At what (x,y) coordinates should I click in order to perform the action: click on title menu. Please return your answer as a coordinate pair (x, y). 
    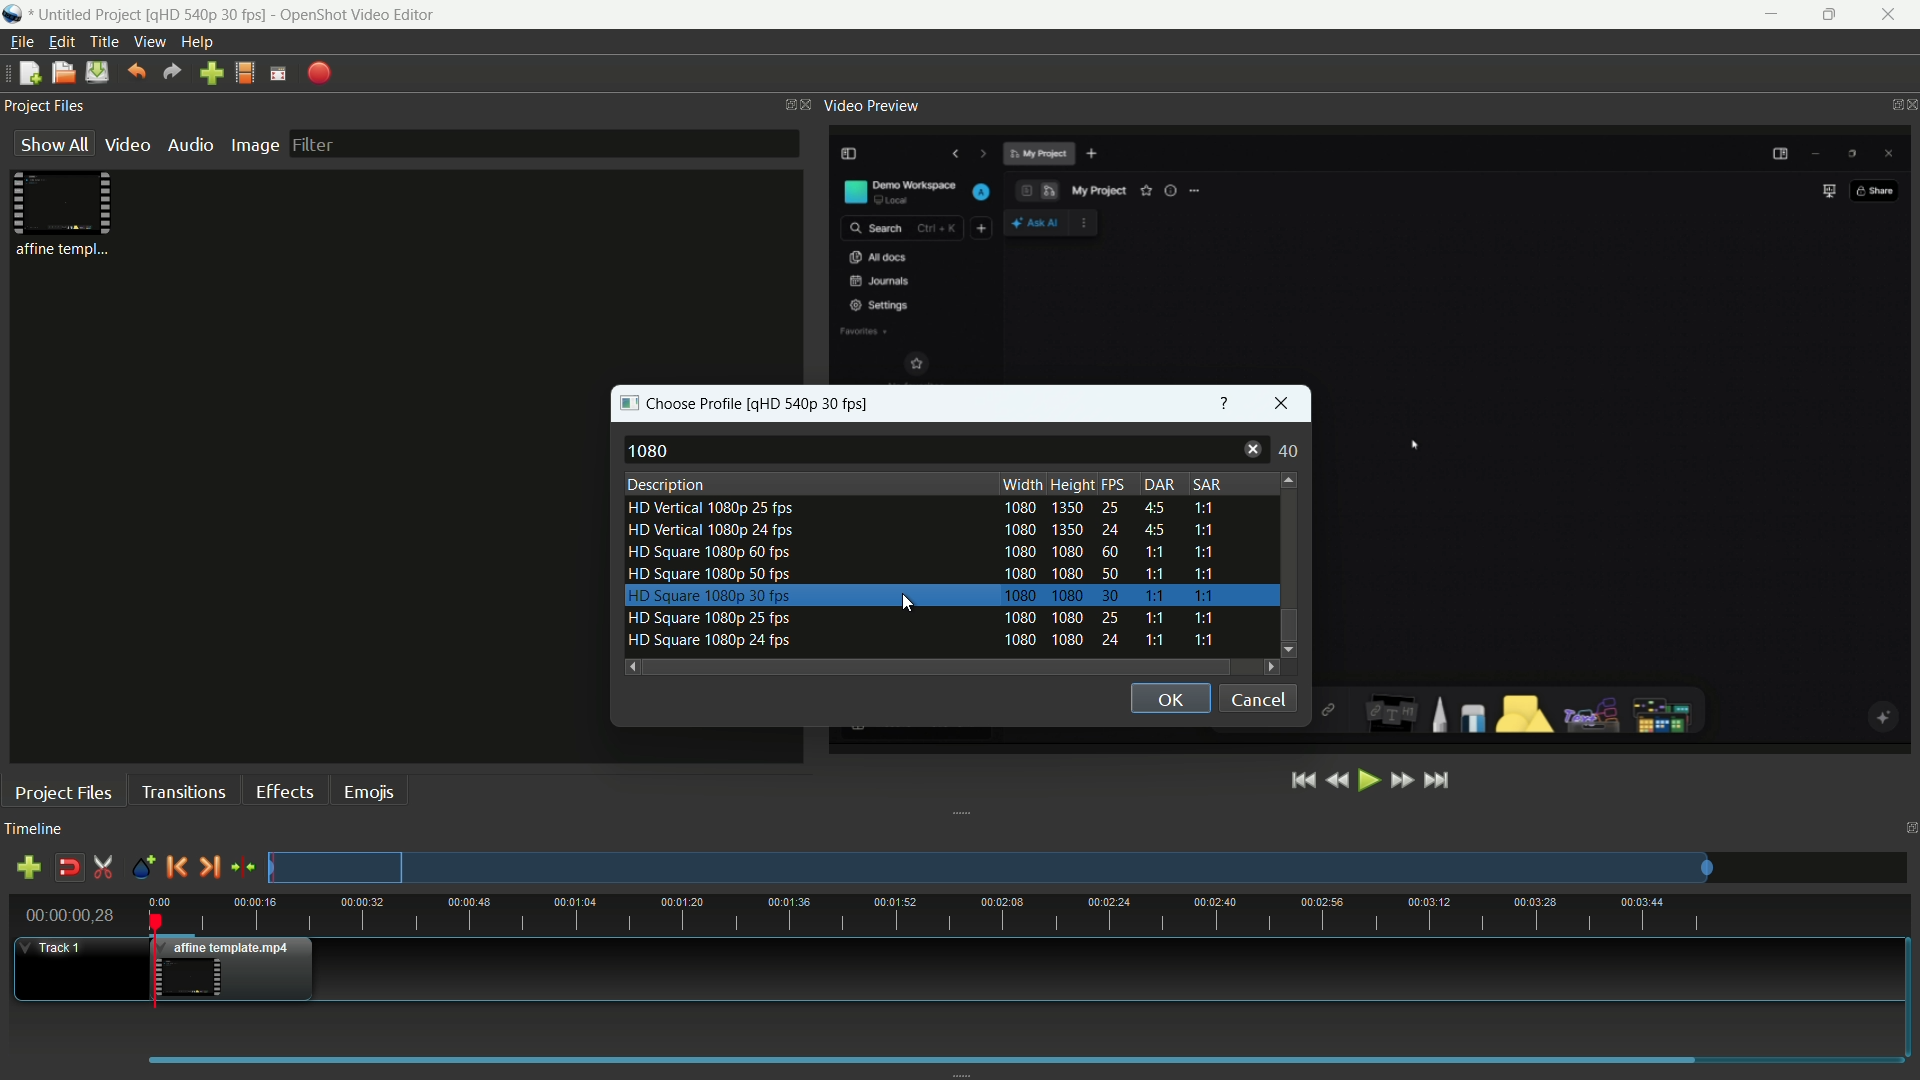
    Looking at the image, I should click on (106, 42).